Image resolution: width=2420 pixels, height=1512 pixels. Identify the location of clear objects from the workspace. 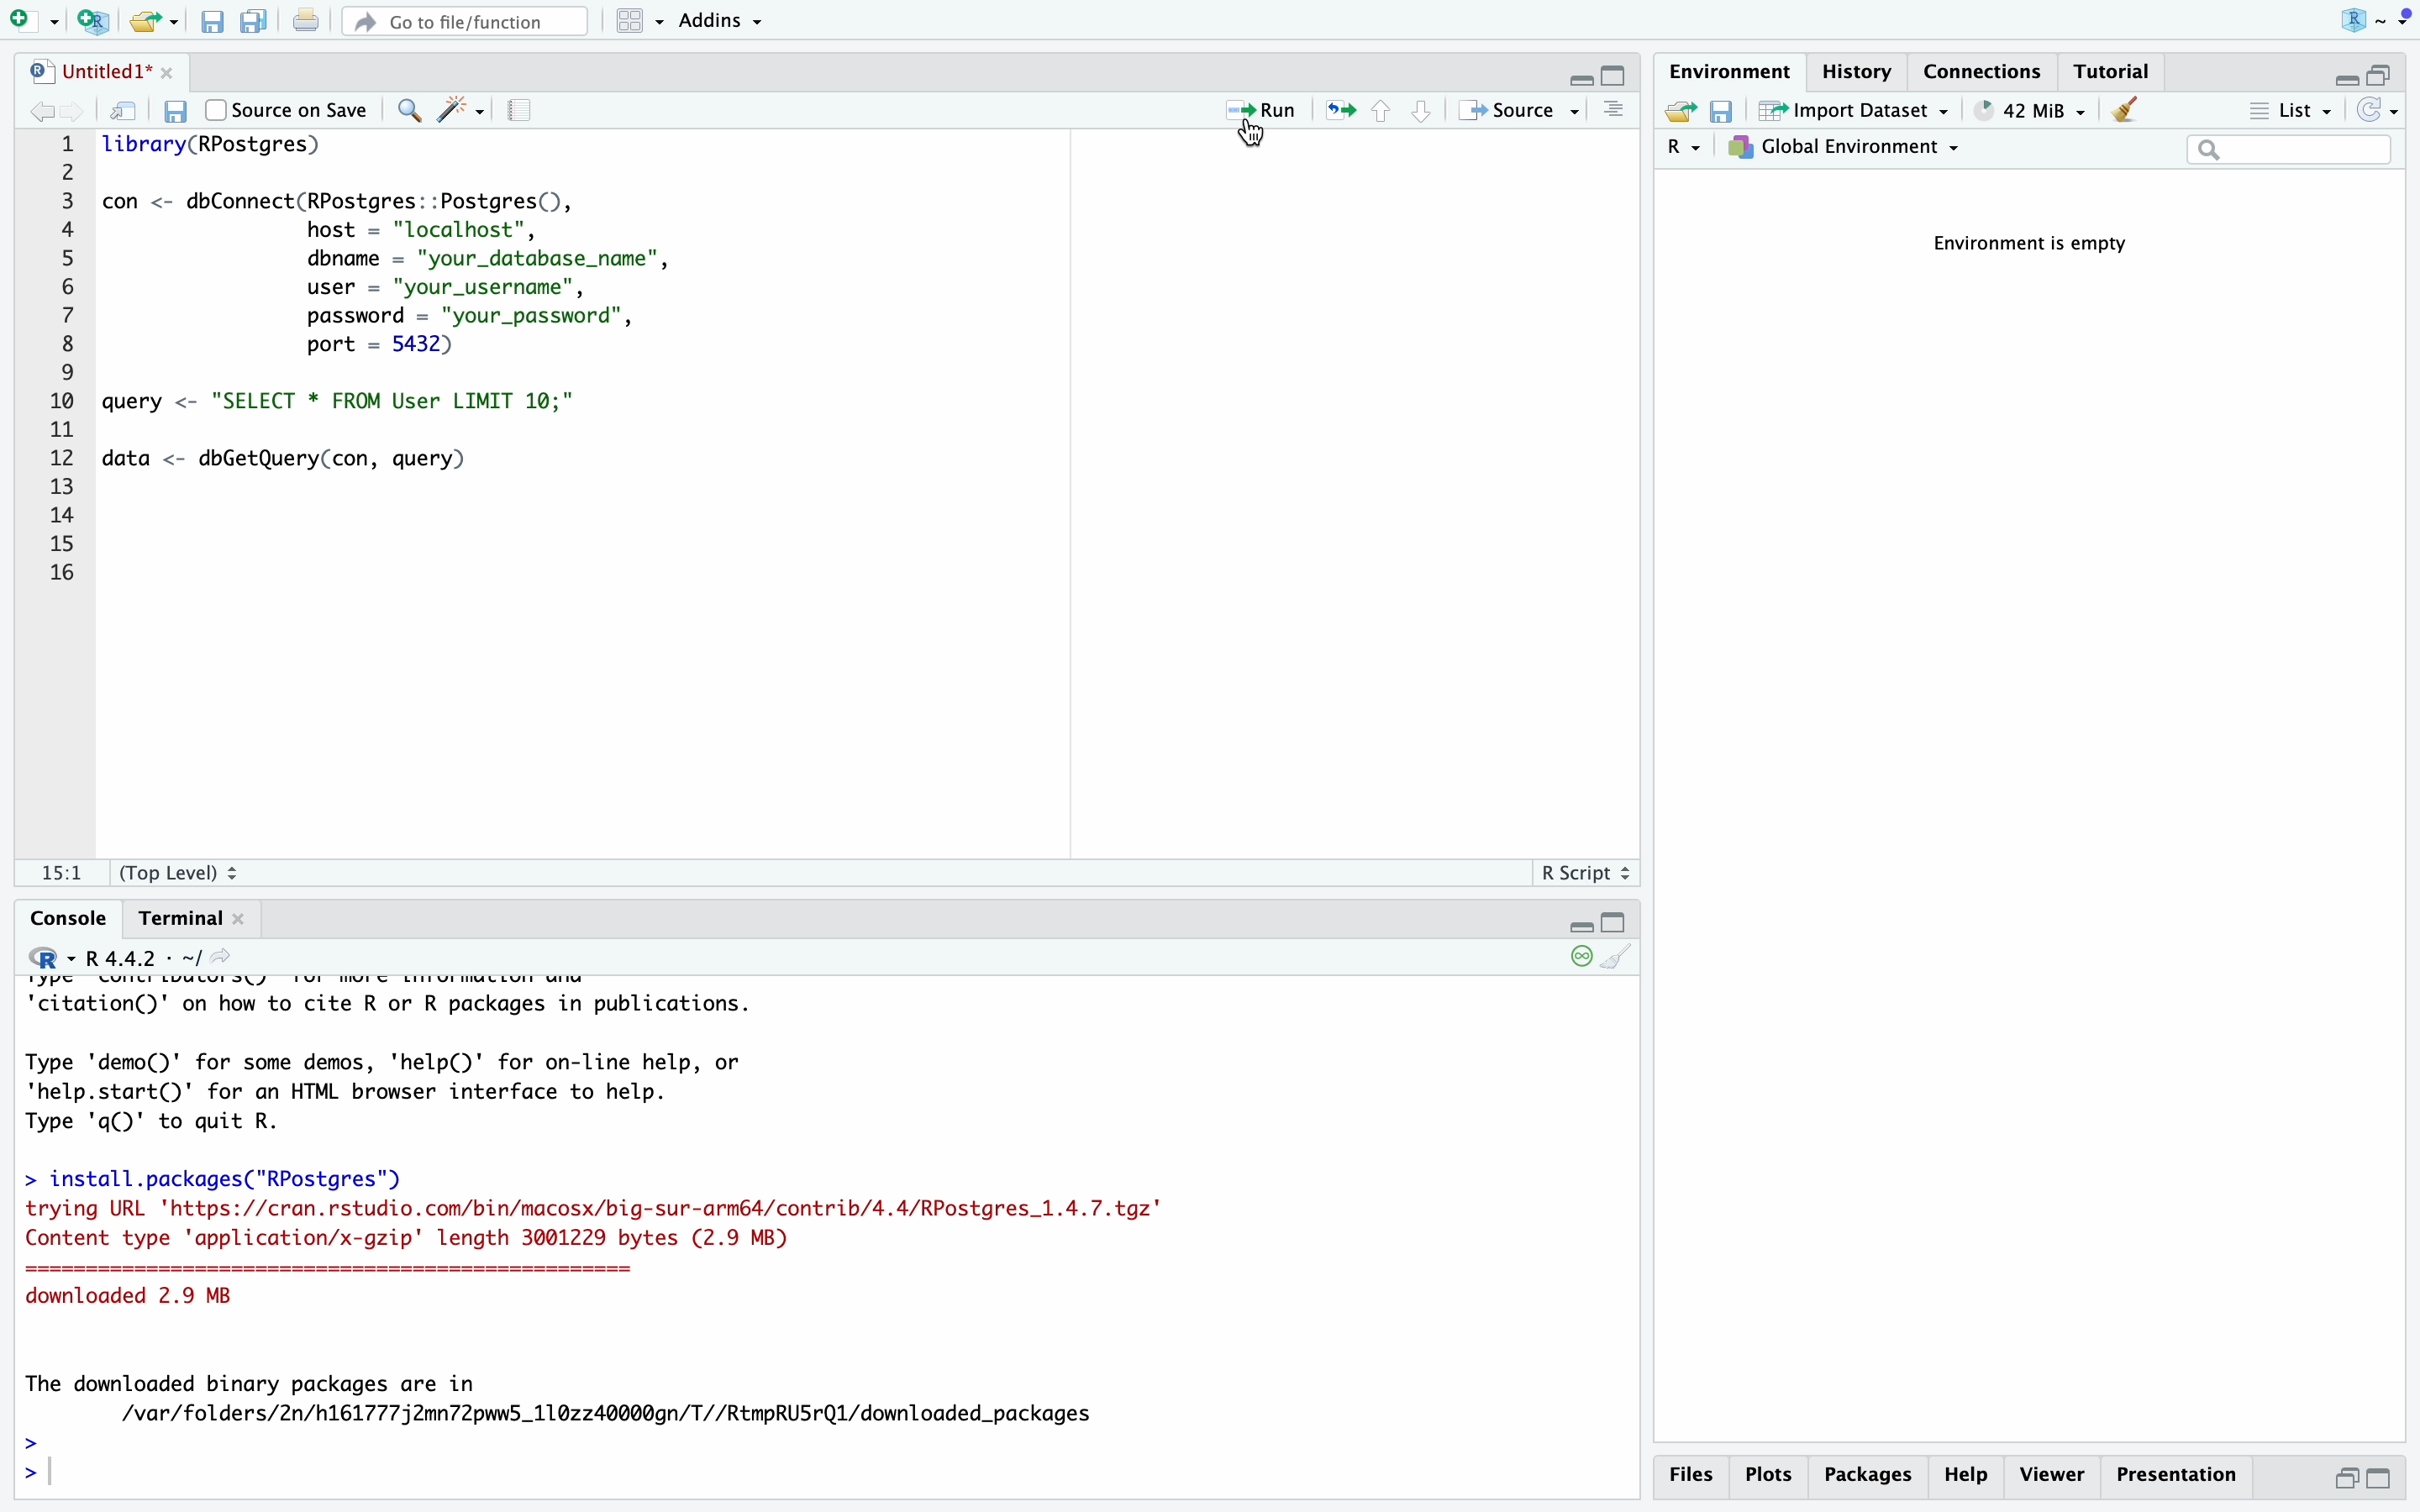
(2135, 112).